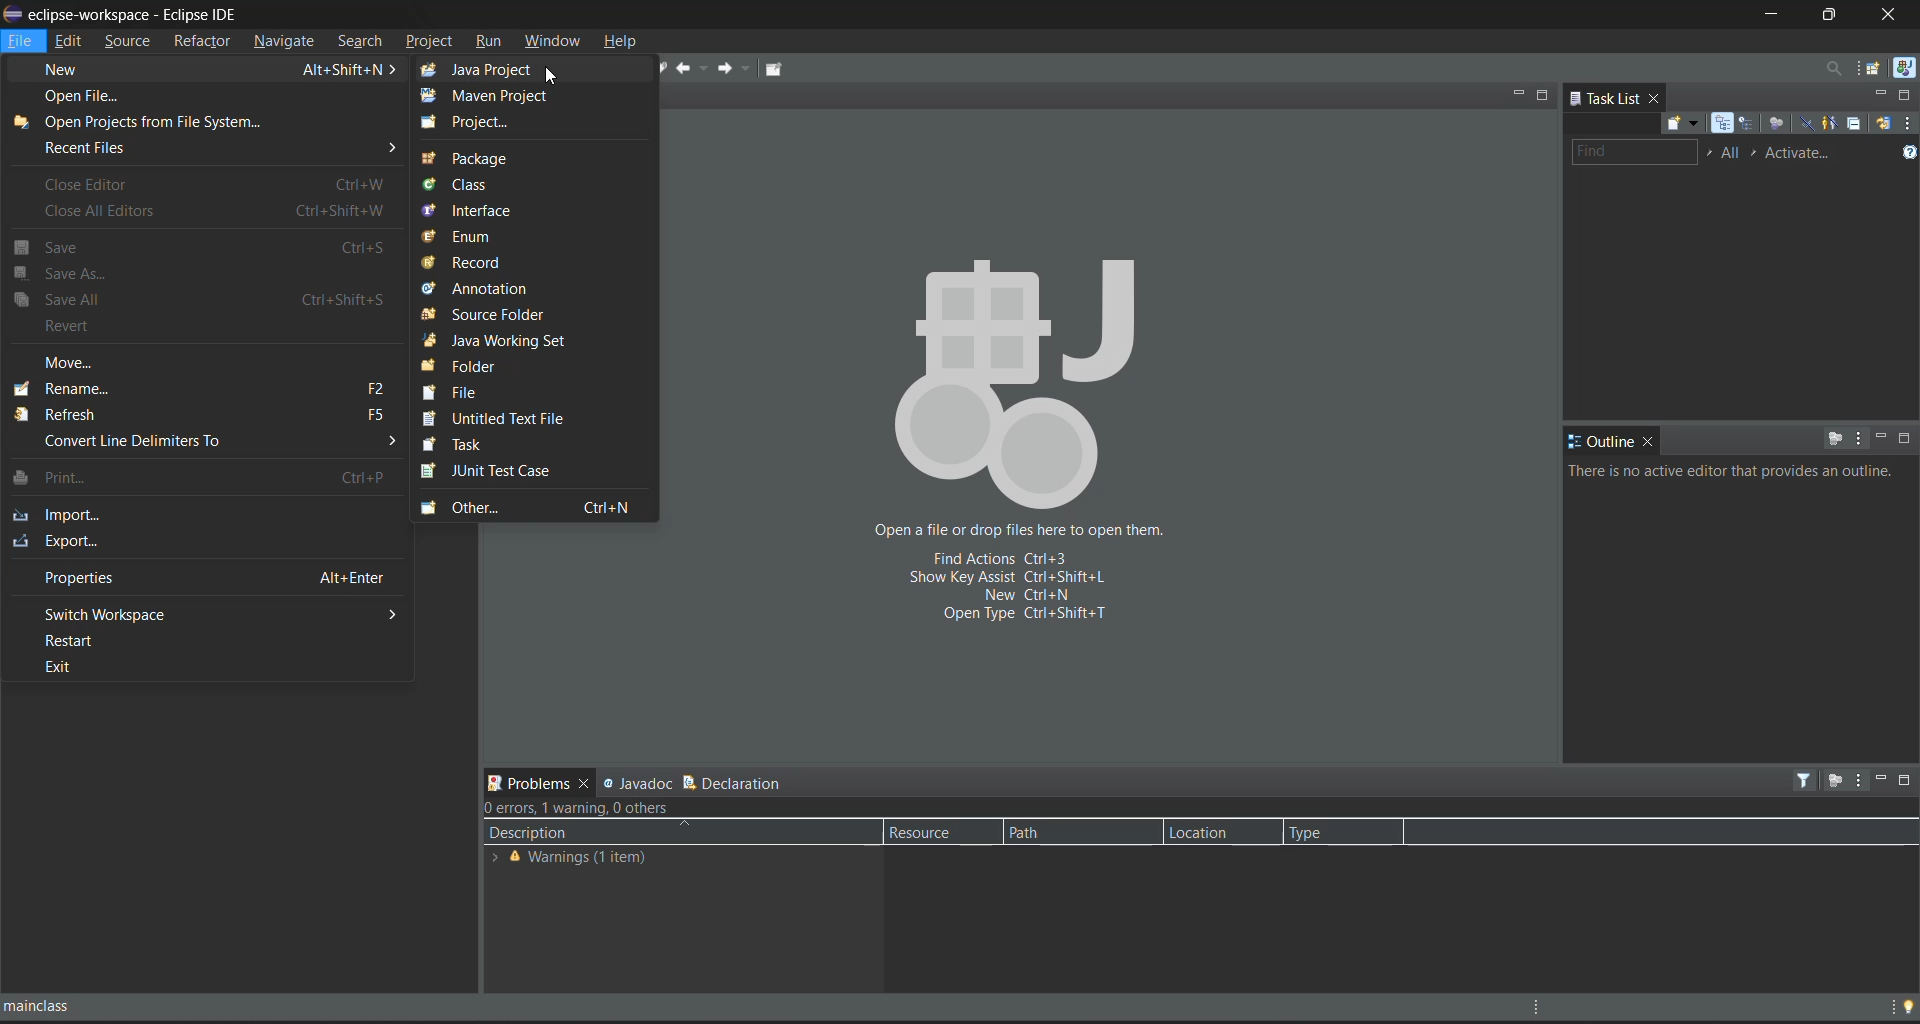 This screenshot has width=1920, height=1024. Describe the element at coordinates (1022, 834) in the screenshot. I see `Path` at that location.